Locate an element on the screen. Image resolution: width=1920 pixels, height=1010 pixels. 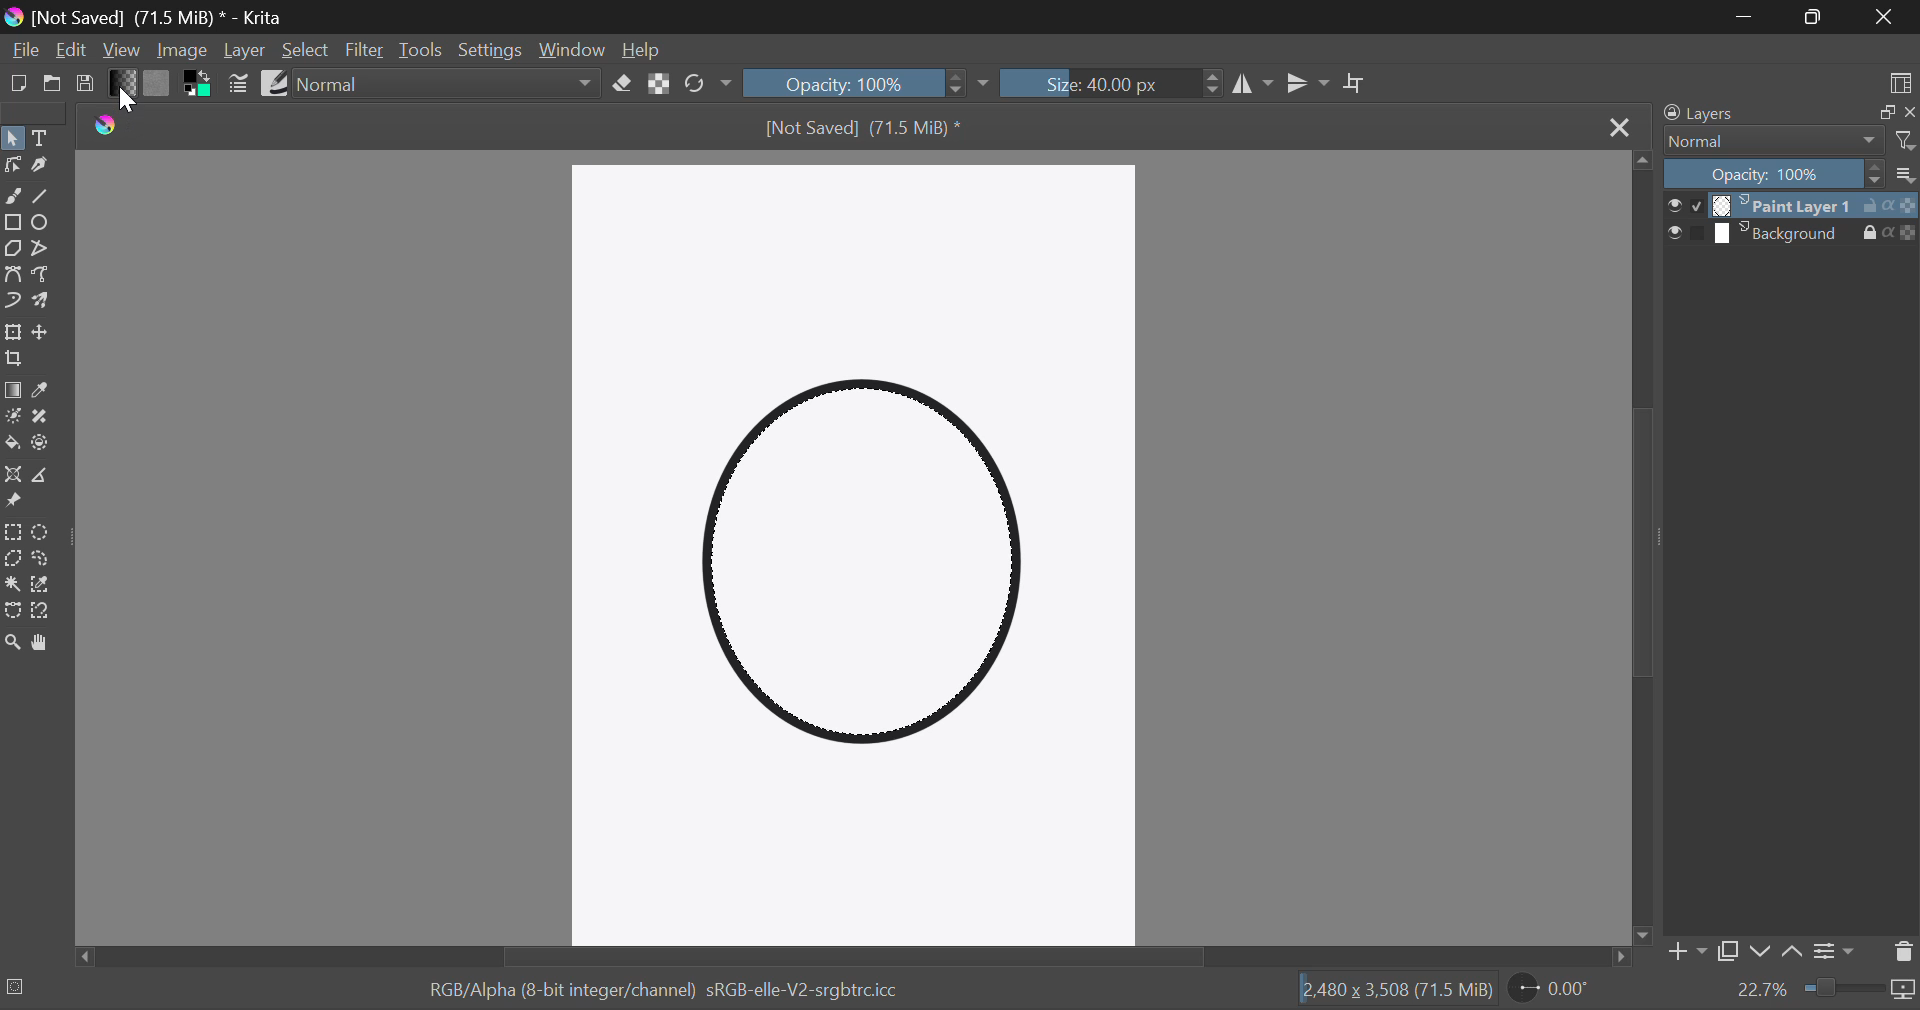
Shape Selected is located at coordinates (868, 571).